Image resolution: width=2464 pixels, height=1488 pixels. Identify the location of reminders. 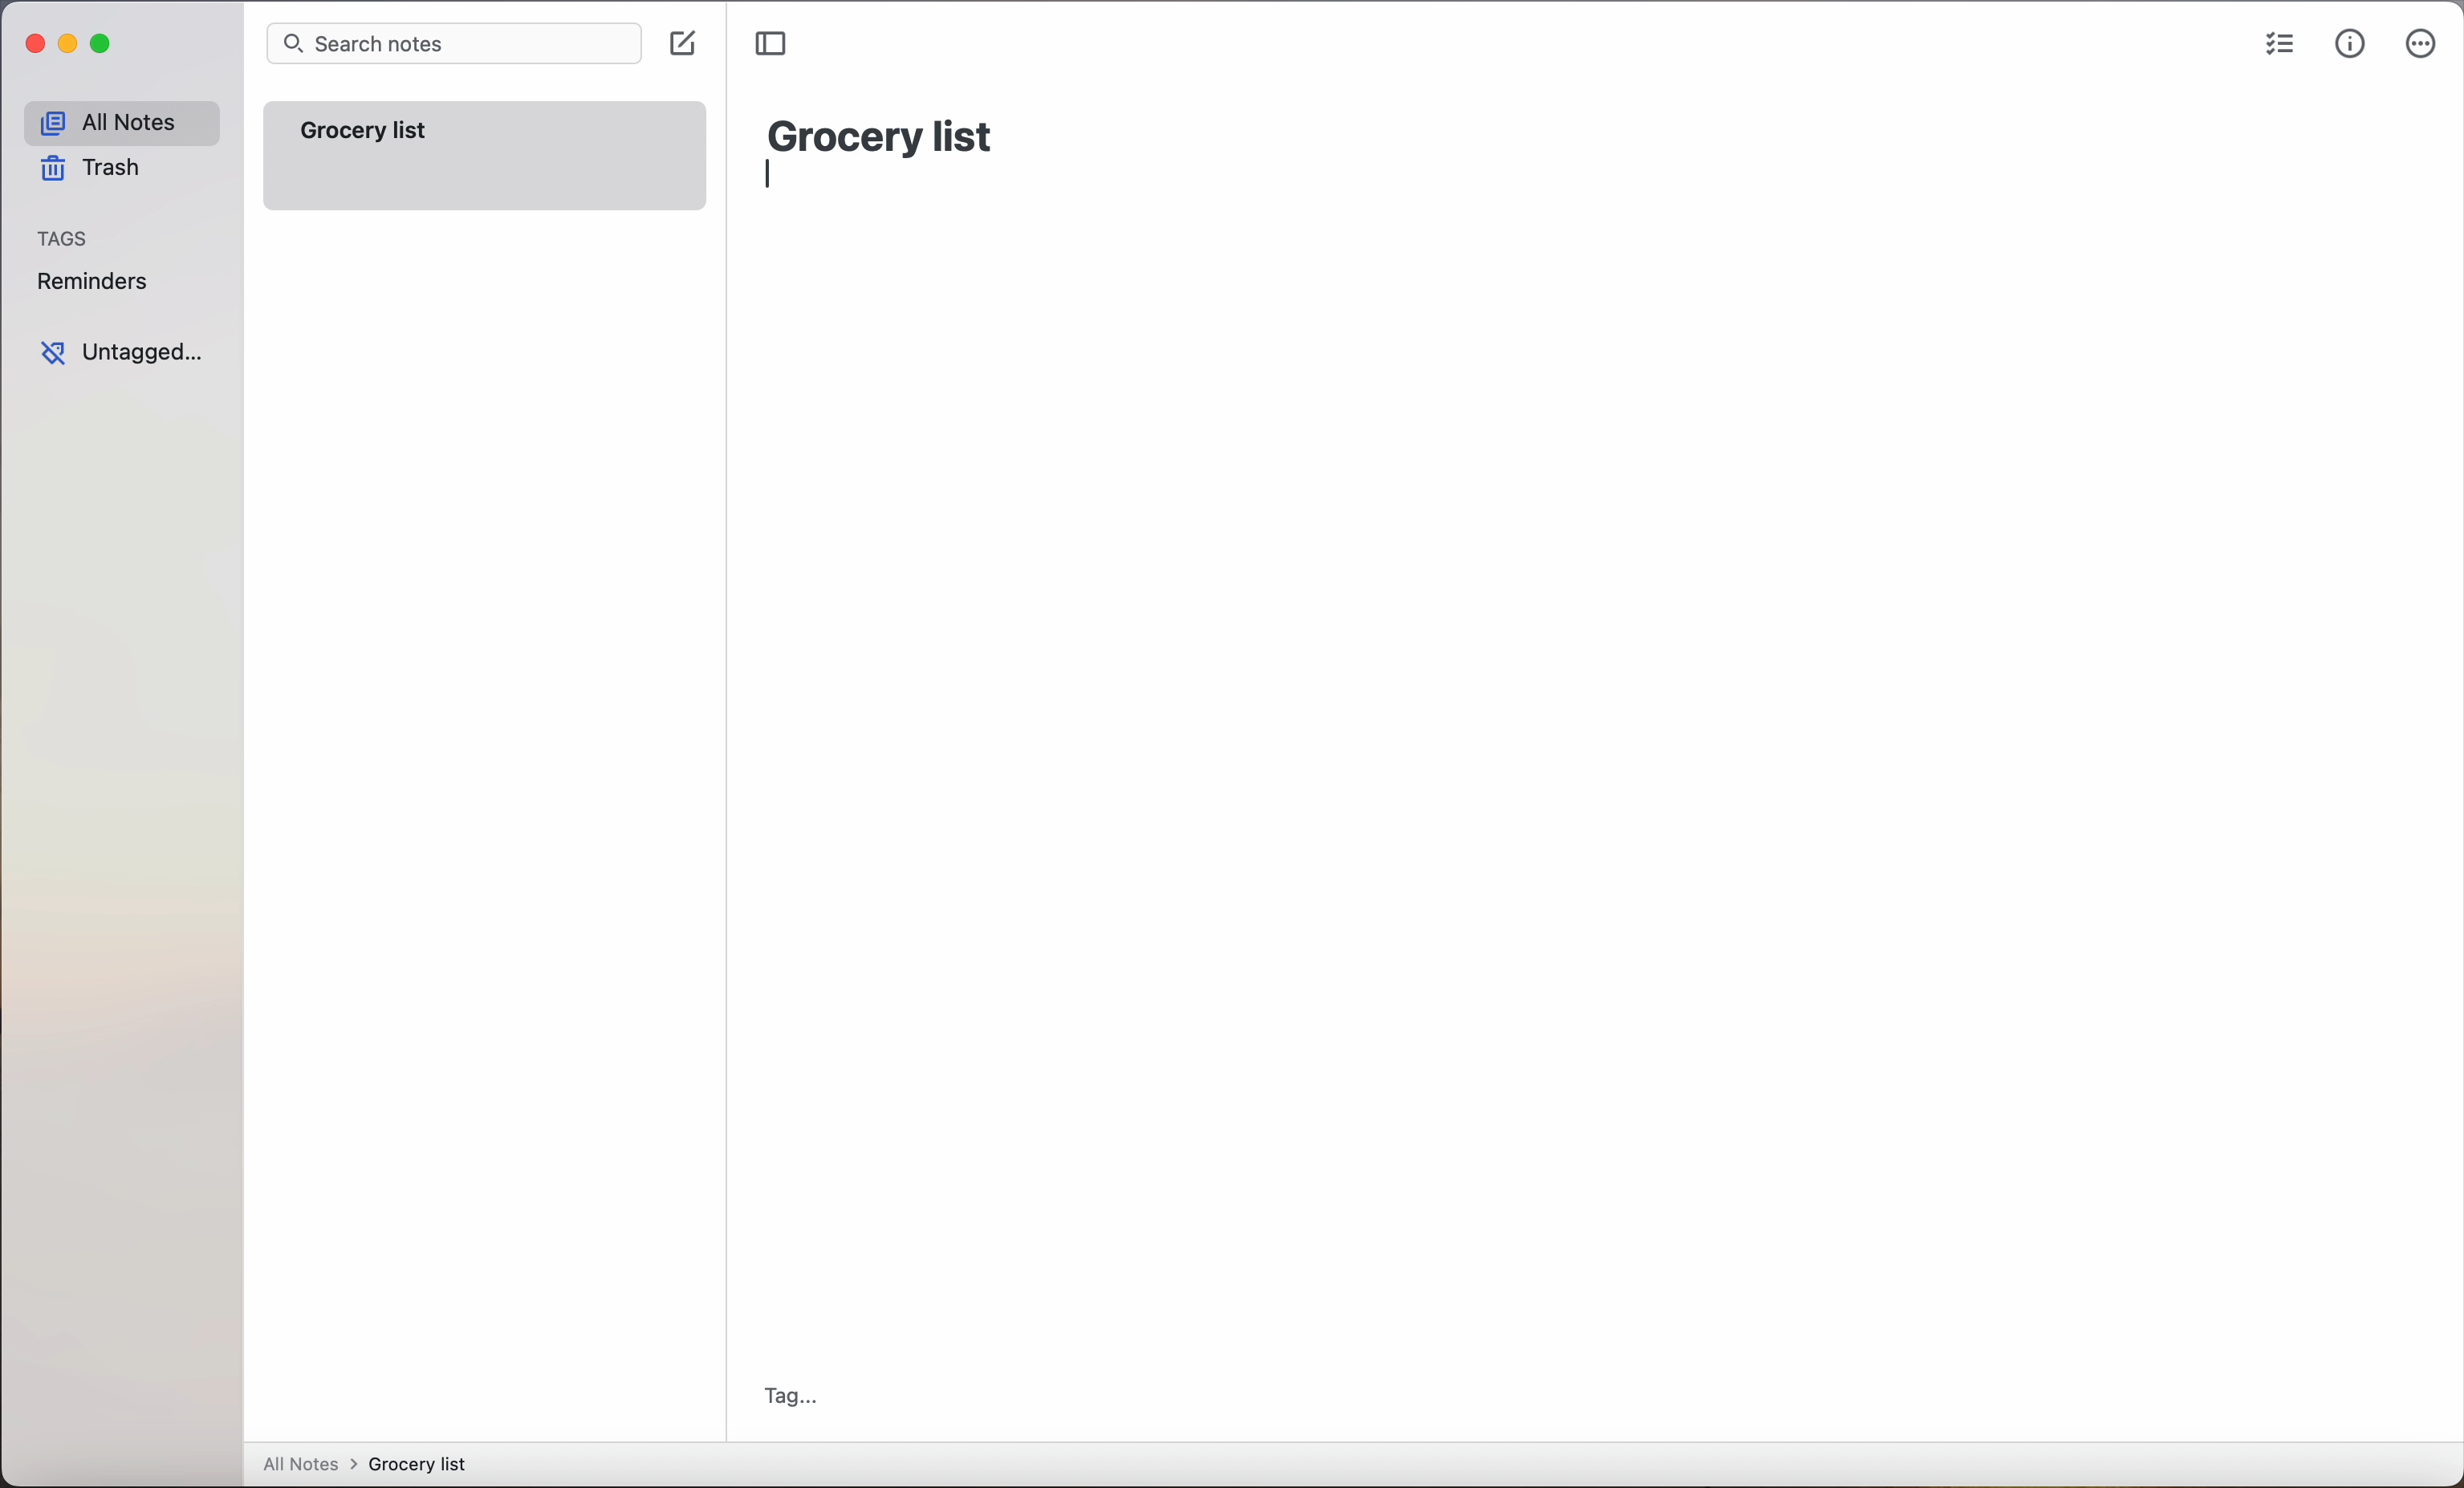
(91, 285).